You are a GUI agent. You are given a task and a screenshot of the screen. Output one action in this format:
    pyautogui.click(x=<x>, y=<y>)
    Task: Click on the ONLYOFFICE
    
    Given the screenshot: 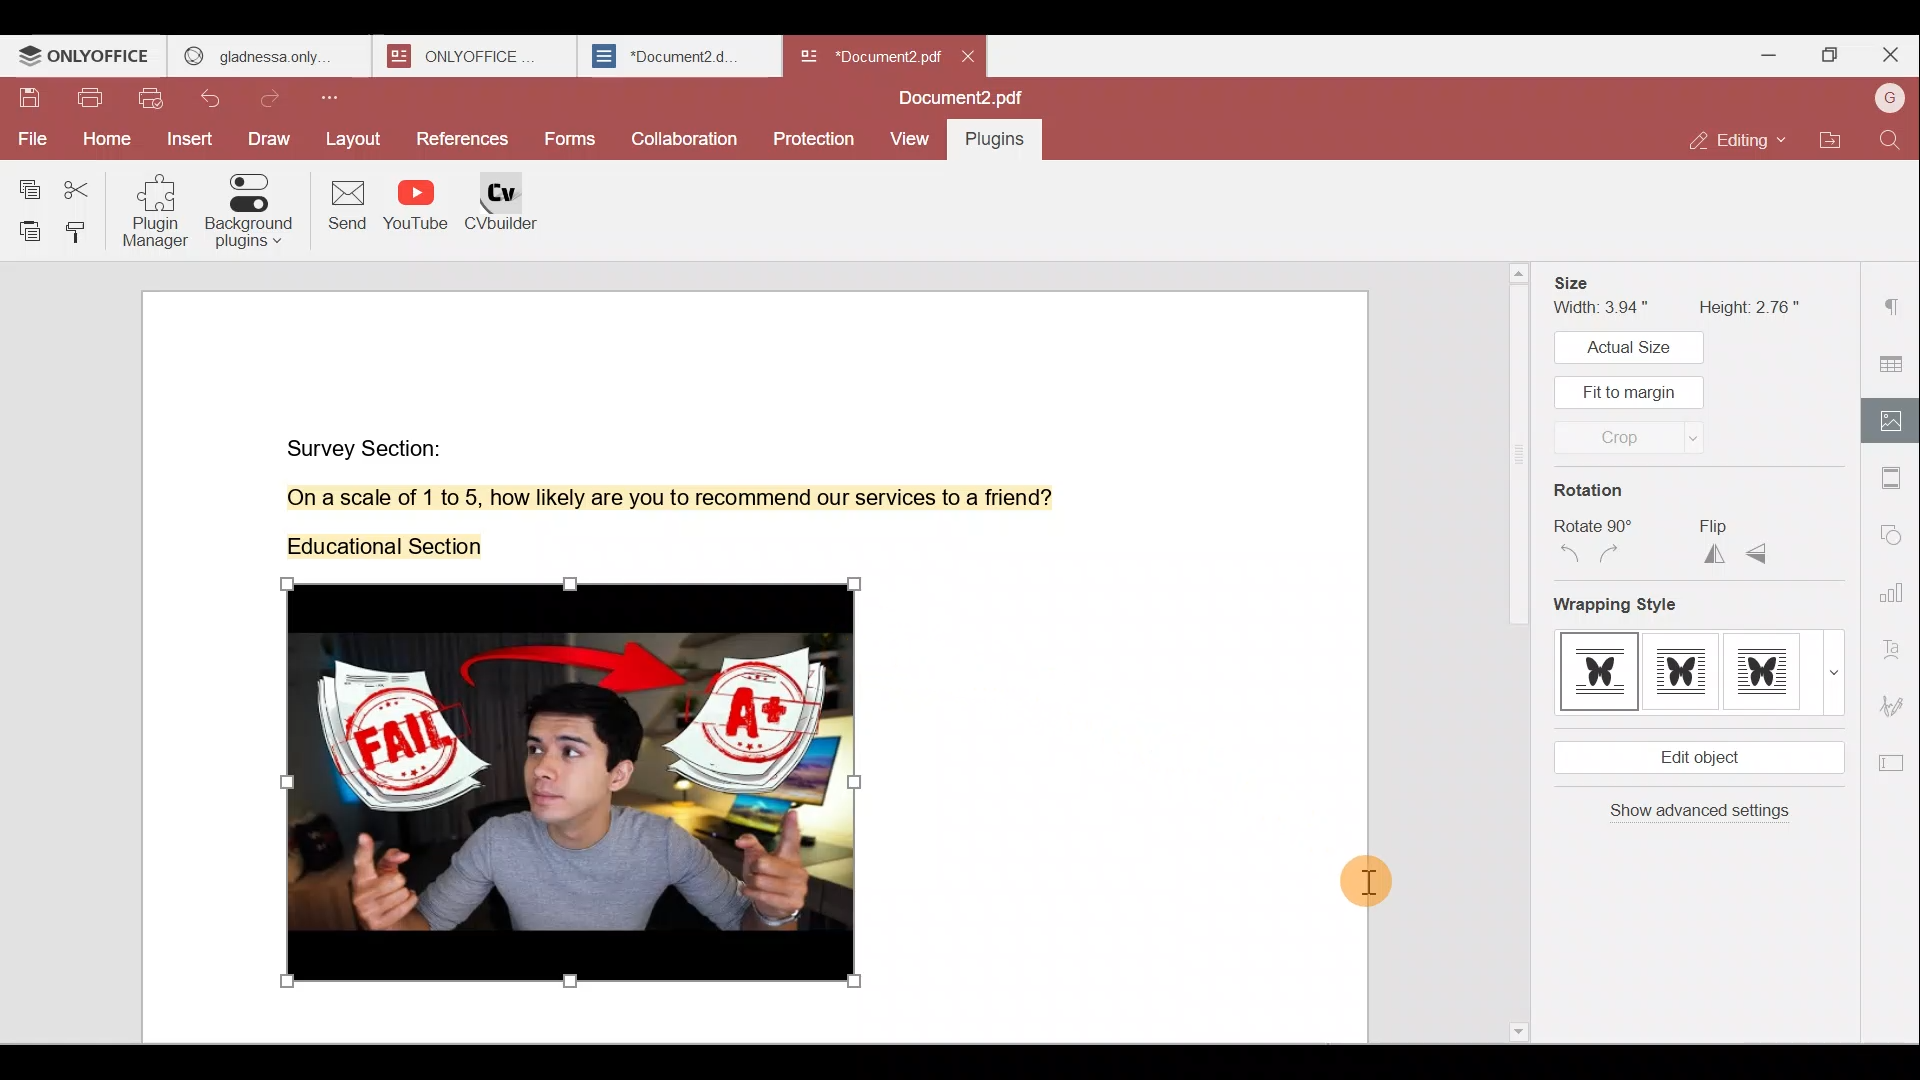 What is the action you would take?
    pyautogui.click(x=86, y=56)
    